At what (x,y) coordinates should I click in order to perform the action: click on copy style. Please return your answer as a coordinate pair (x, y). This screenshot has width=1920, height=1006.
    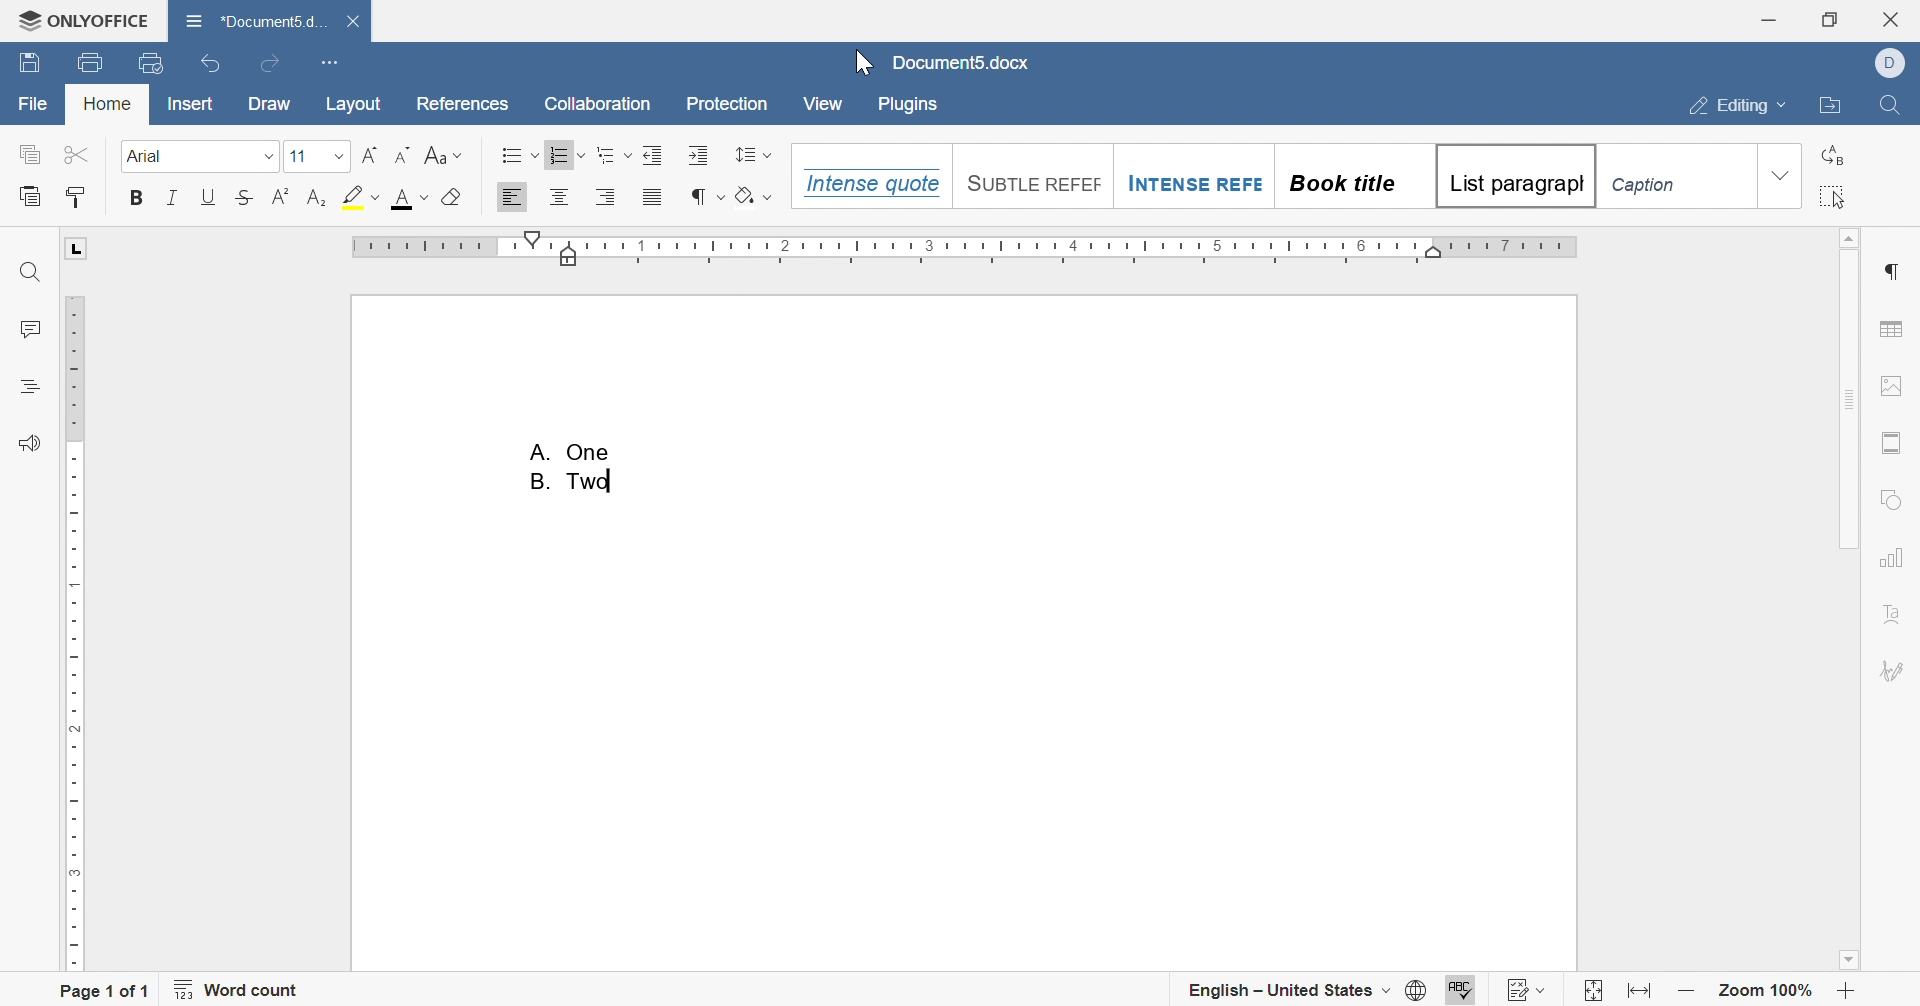
    Looking at the image, I should click on (78, 195).